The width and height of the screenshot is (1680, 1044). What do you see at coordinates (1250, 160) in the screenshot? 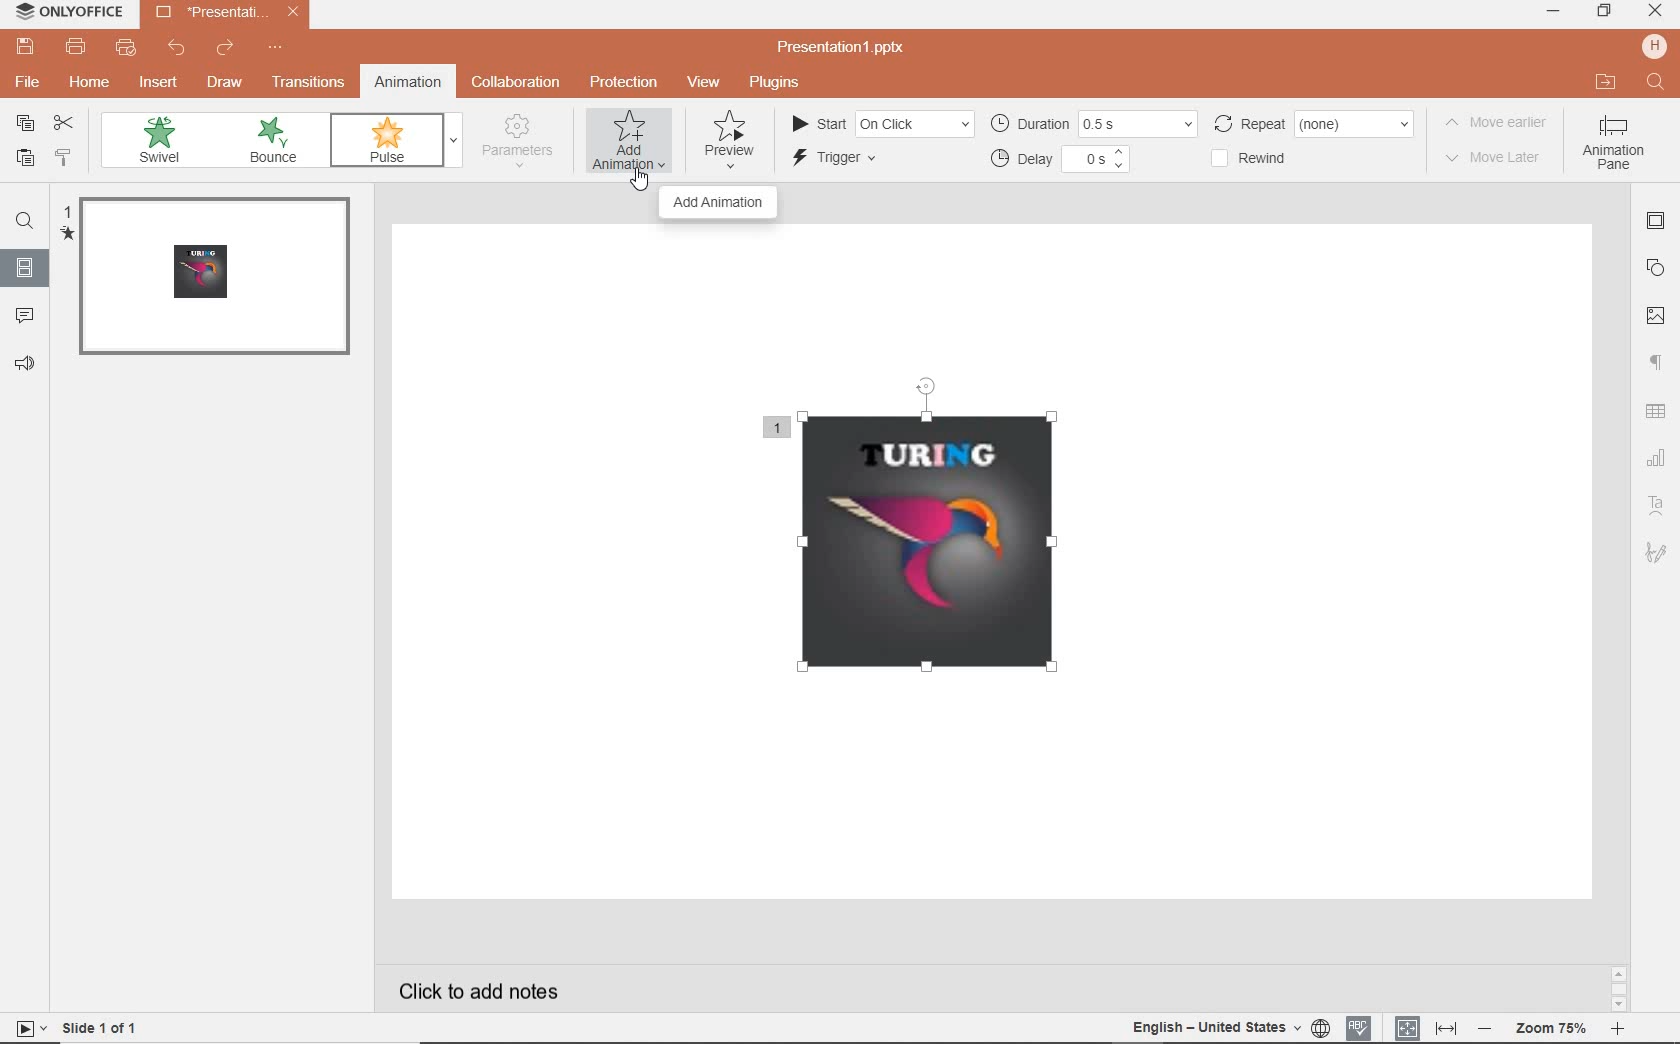
I see `rewind` at bounding box center [1250, 160].